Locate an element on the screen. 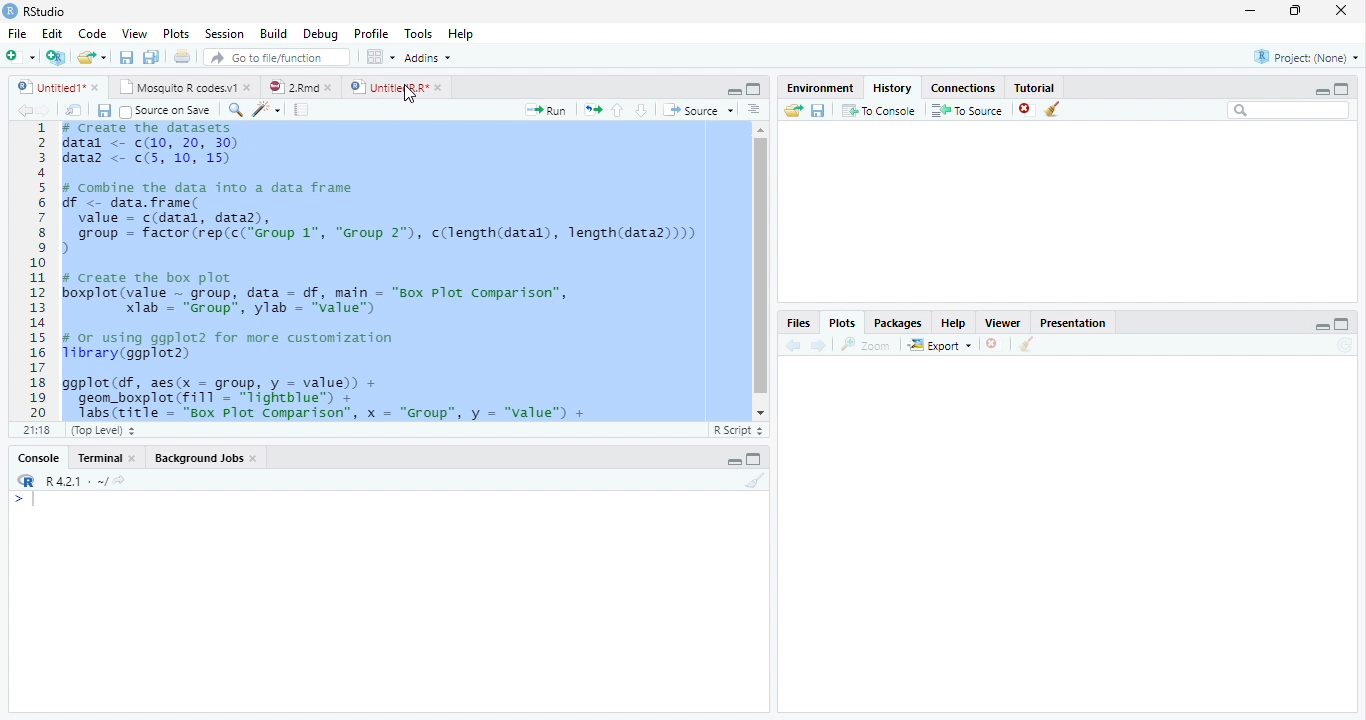 The height and width of the screenshot is (720, 1366). Files is located at coordinates (800, 322).